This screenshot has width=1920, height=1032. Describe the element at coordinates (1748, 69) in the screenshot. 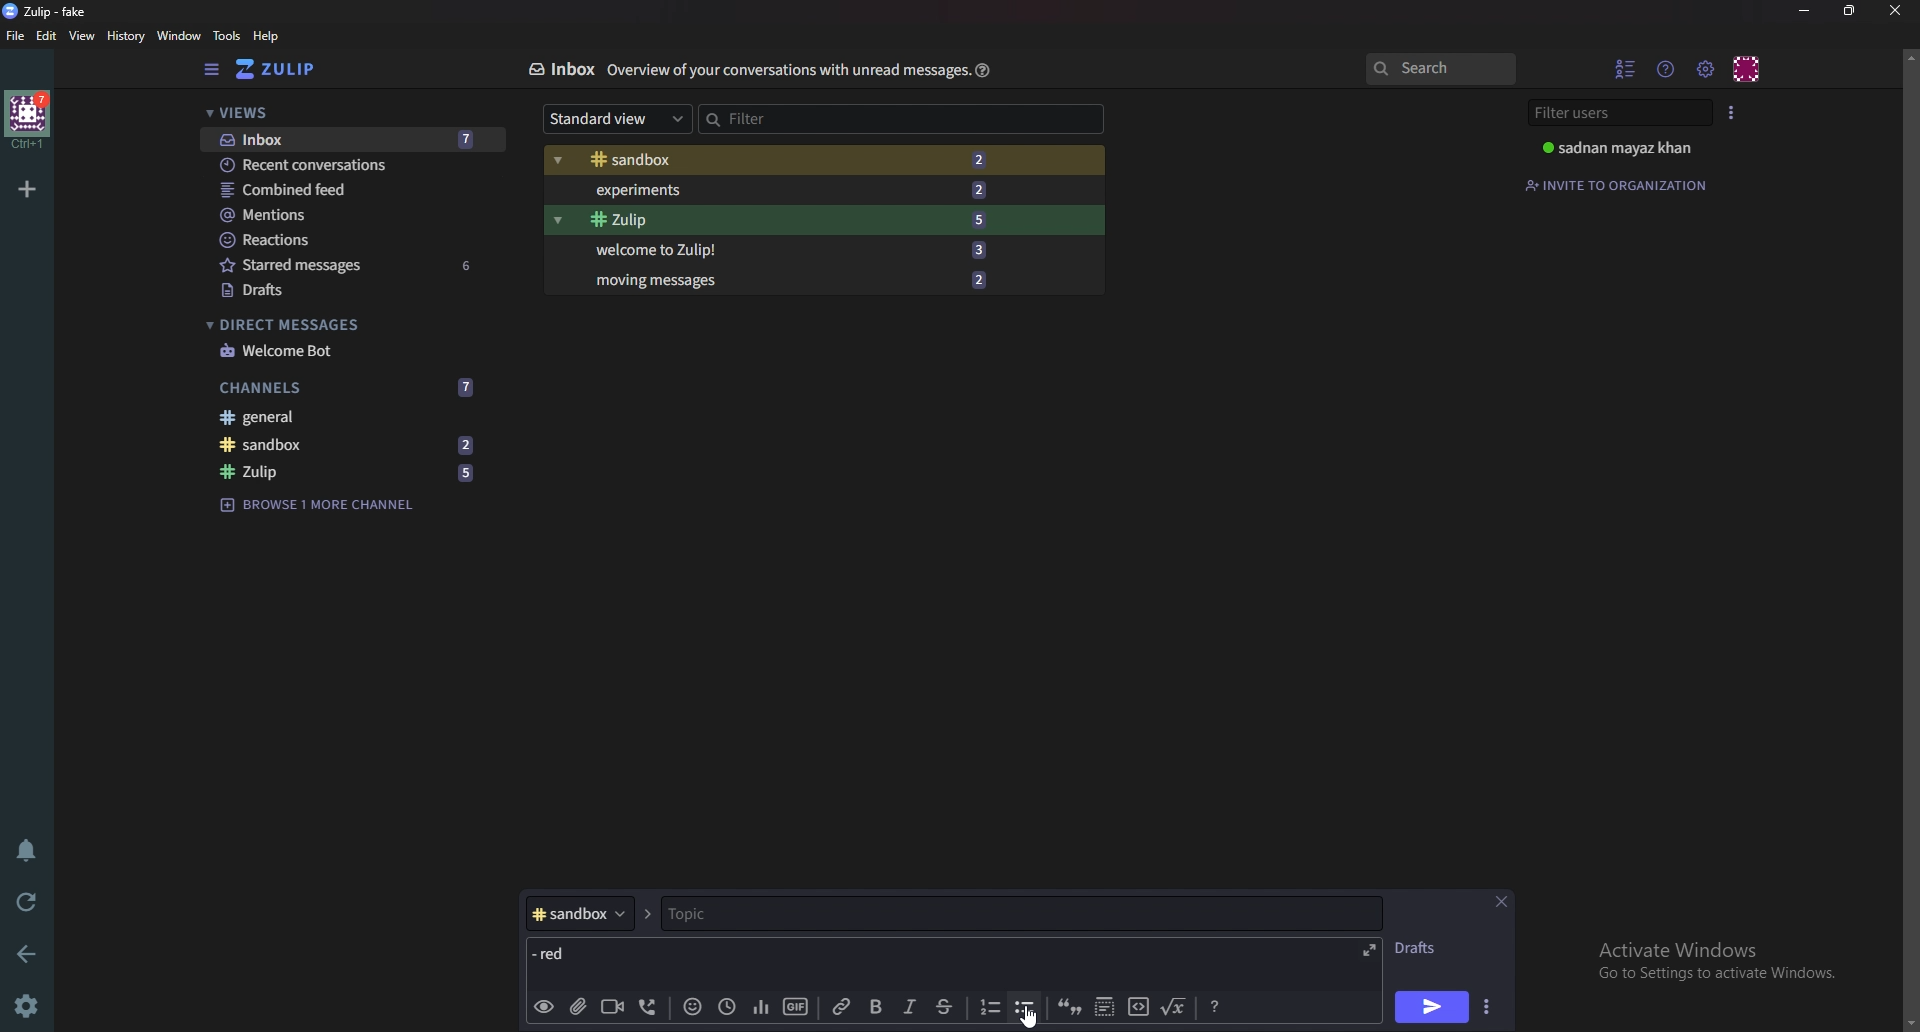

I see `personal menu` at that location.